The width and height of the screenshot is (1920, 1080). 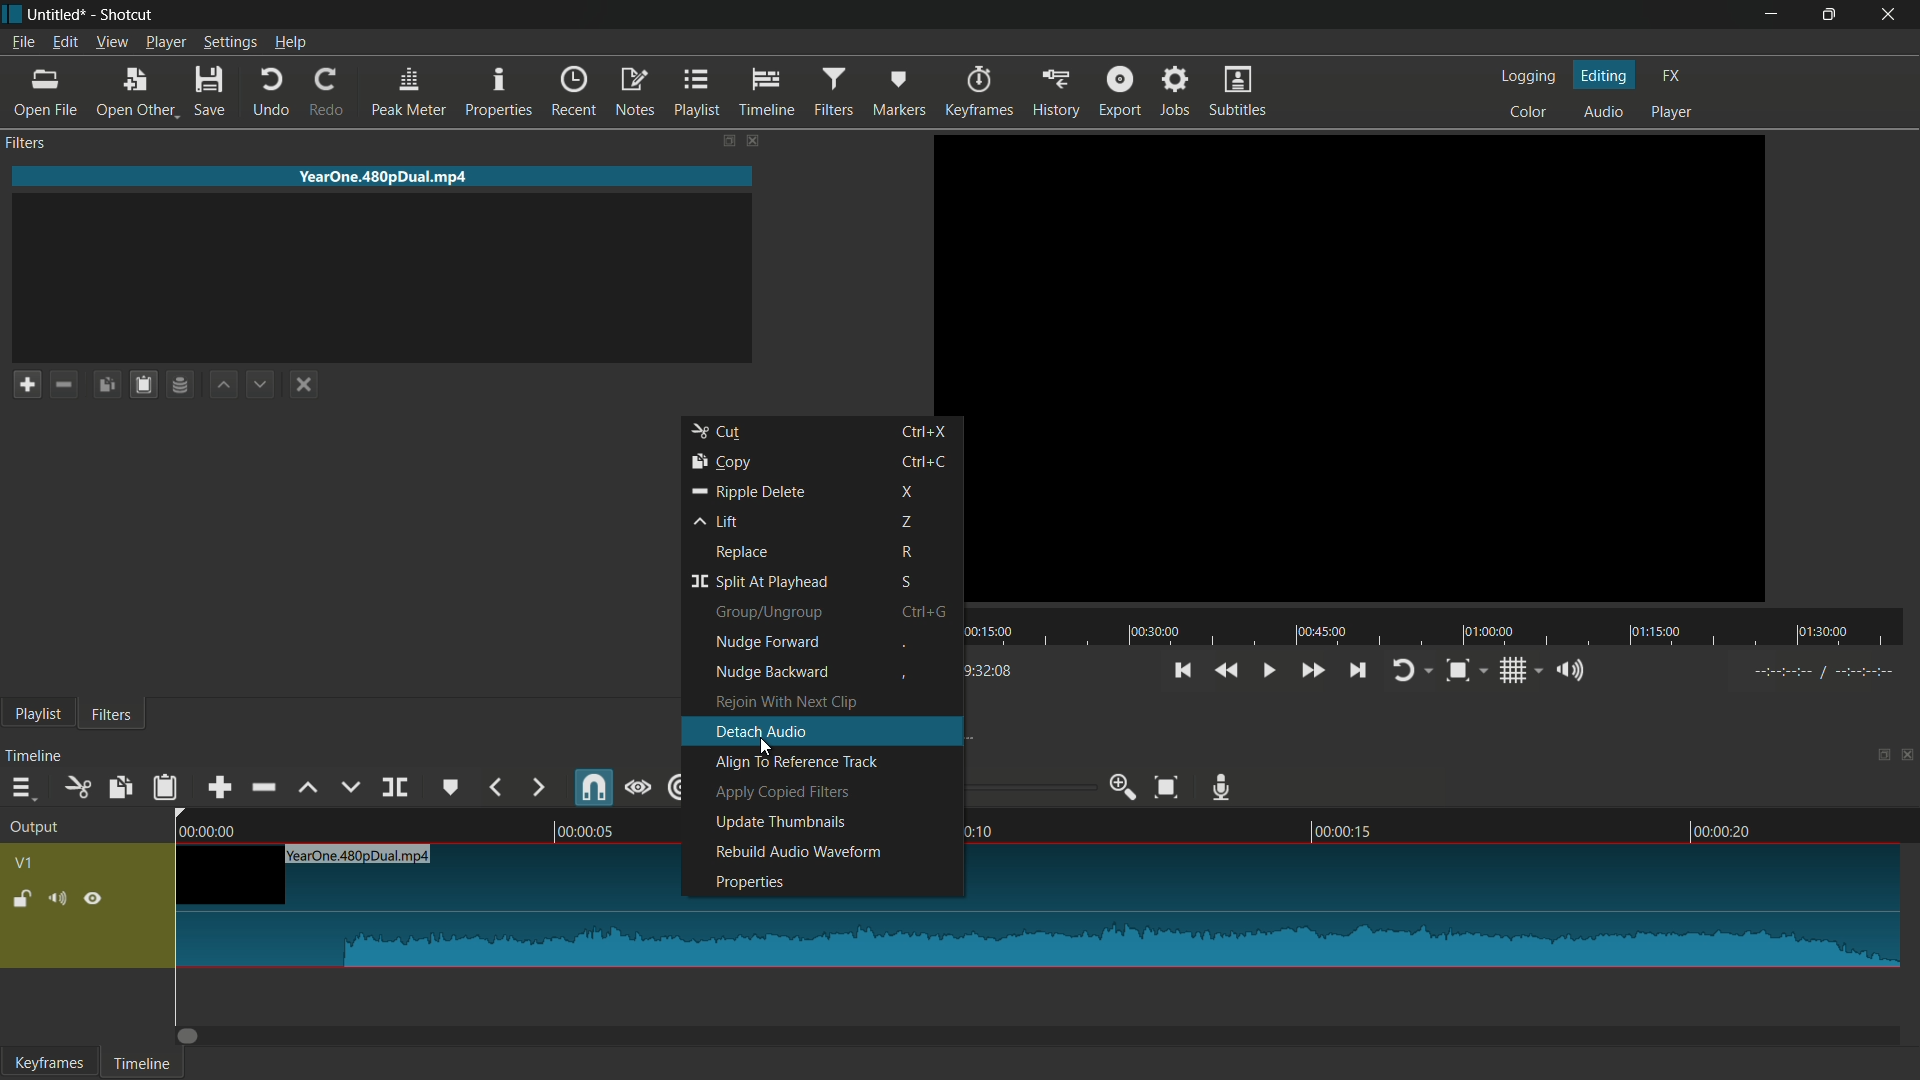 What do you see at coordinates (496, 787) in the screenshot?
I see `previous marker` at bounding box center [496, 787].